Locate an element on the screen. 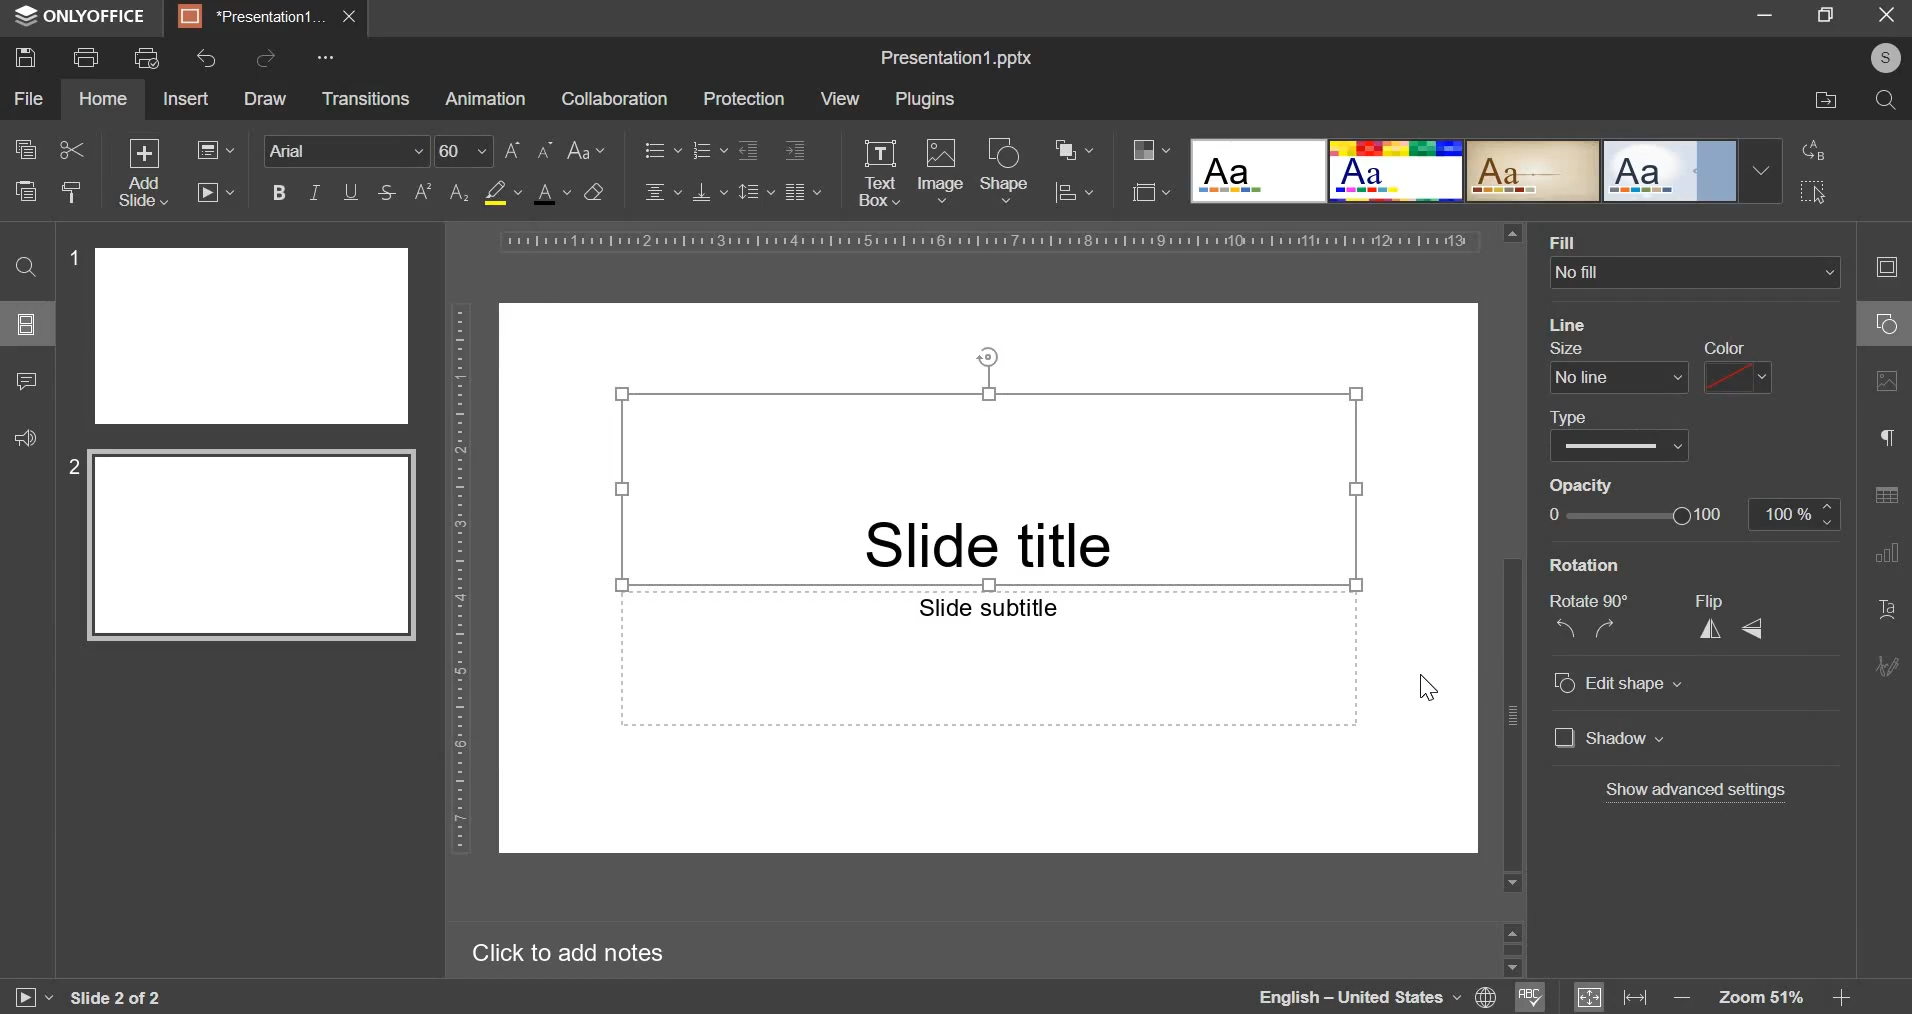 The image size is (1912, 1014). find is located at coordinates (25, 266).